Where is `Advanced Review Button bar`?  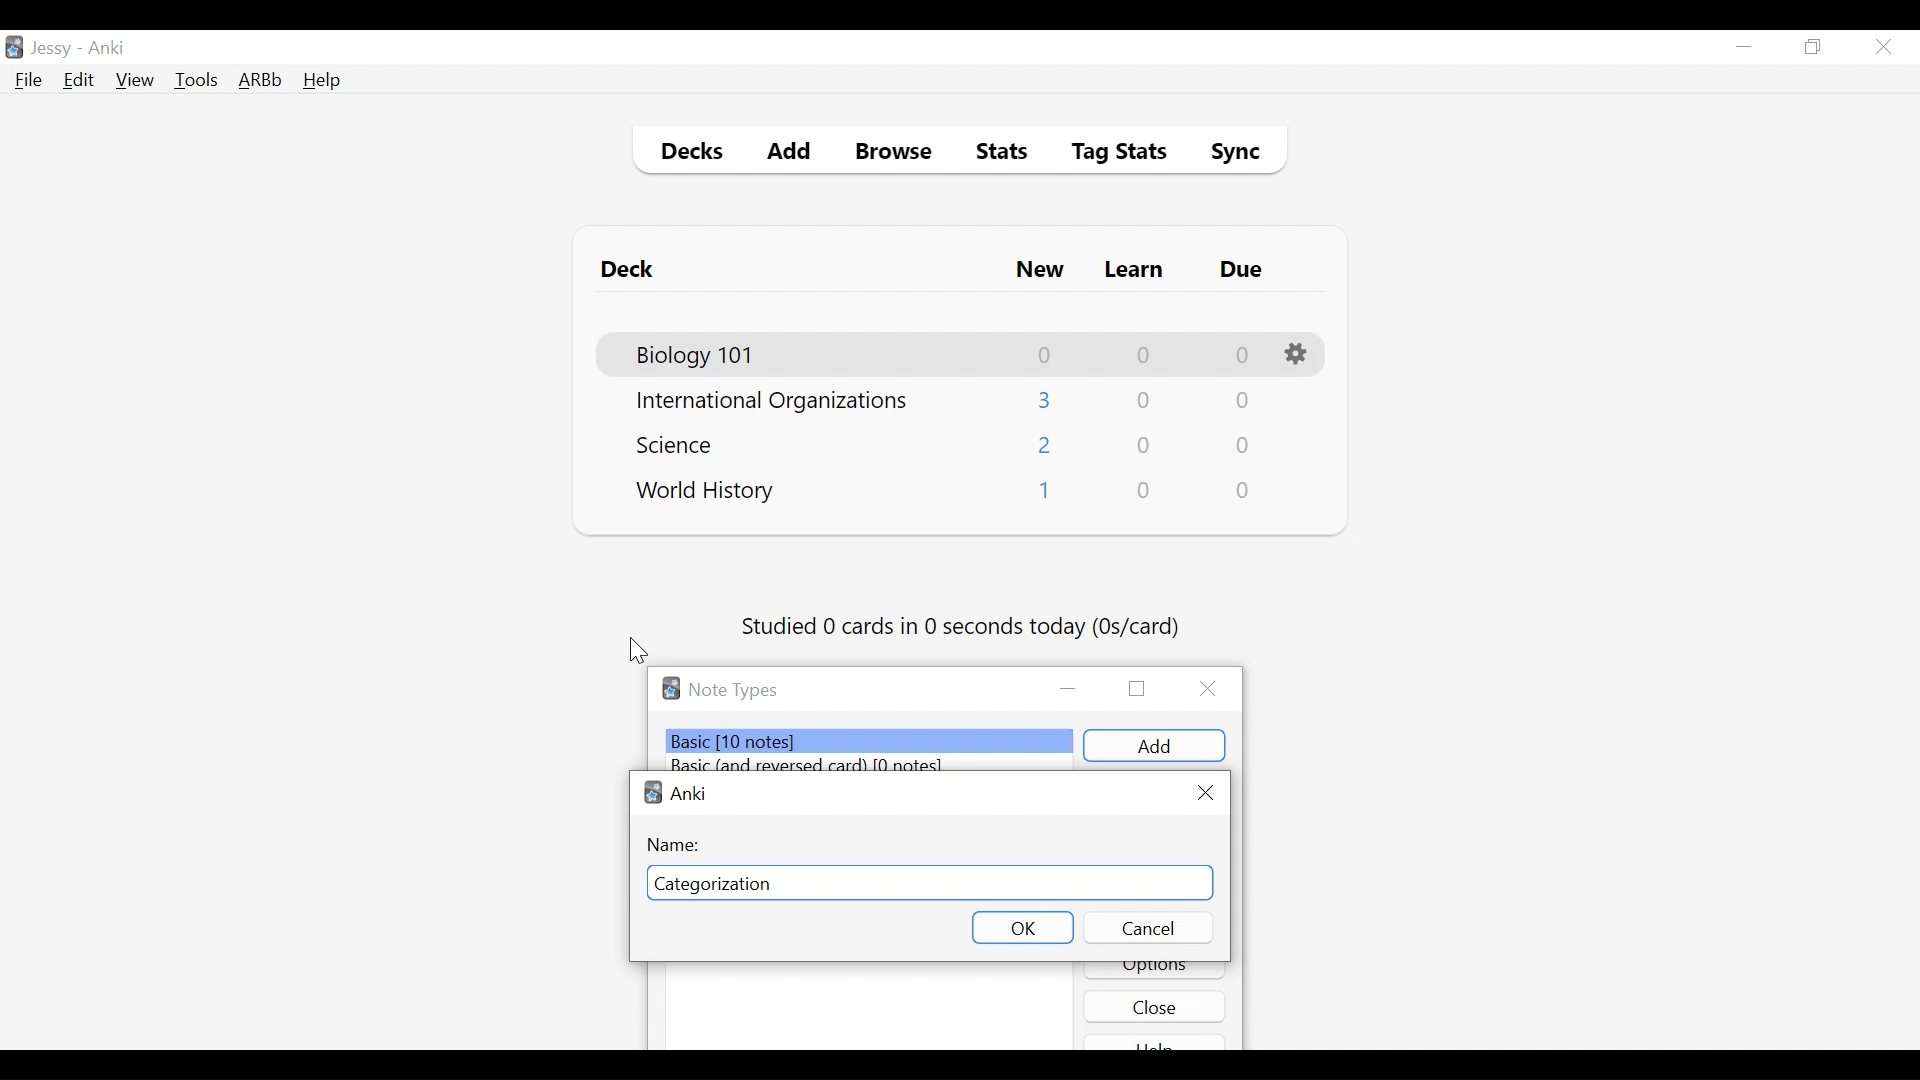 Advanced Review Button bar is located at coordinates (261, 80).